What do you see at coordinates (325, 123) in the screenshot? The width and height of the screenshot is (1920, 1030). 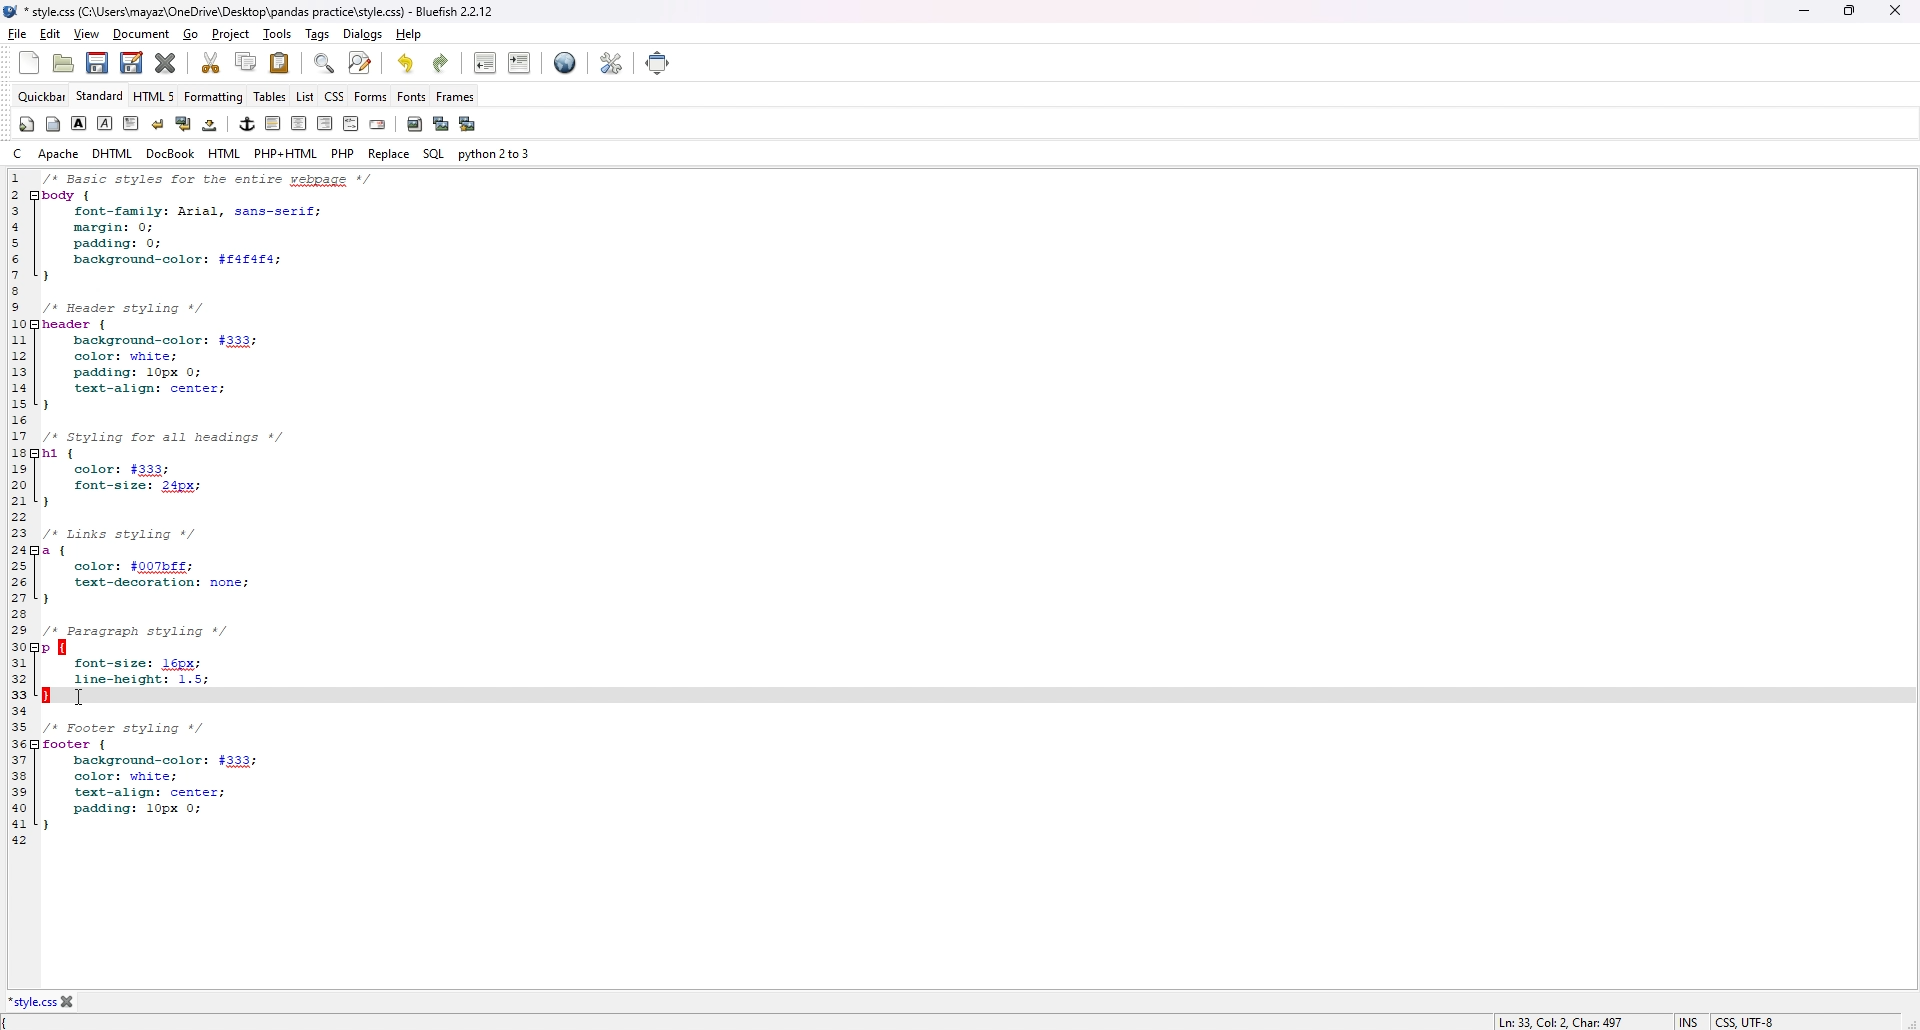 I see `right justify` at bounding box center [325, 123].